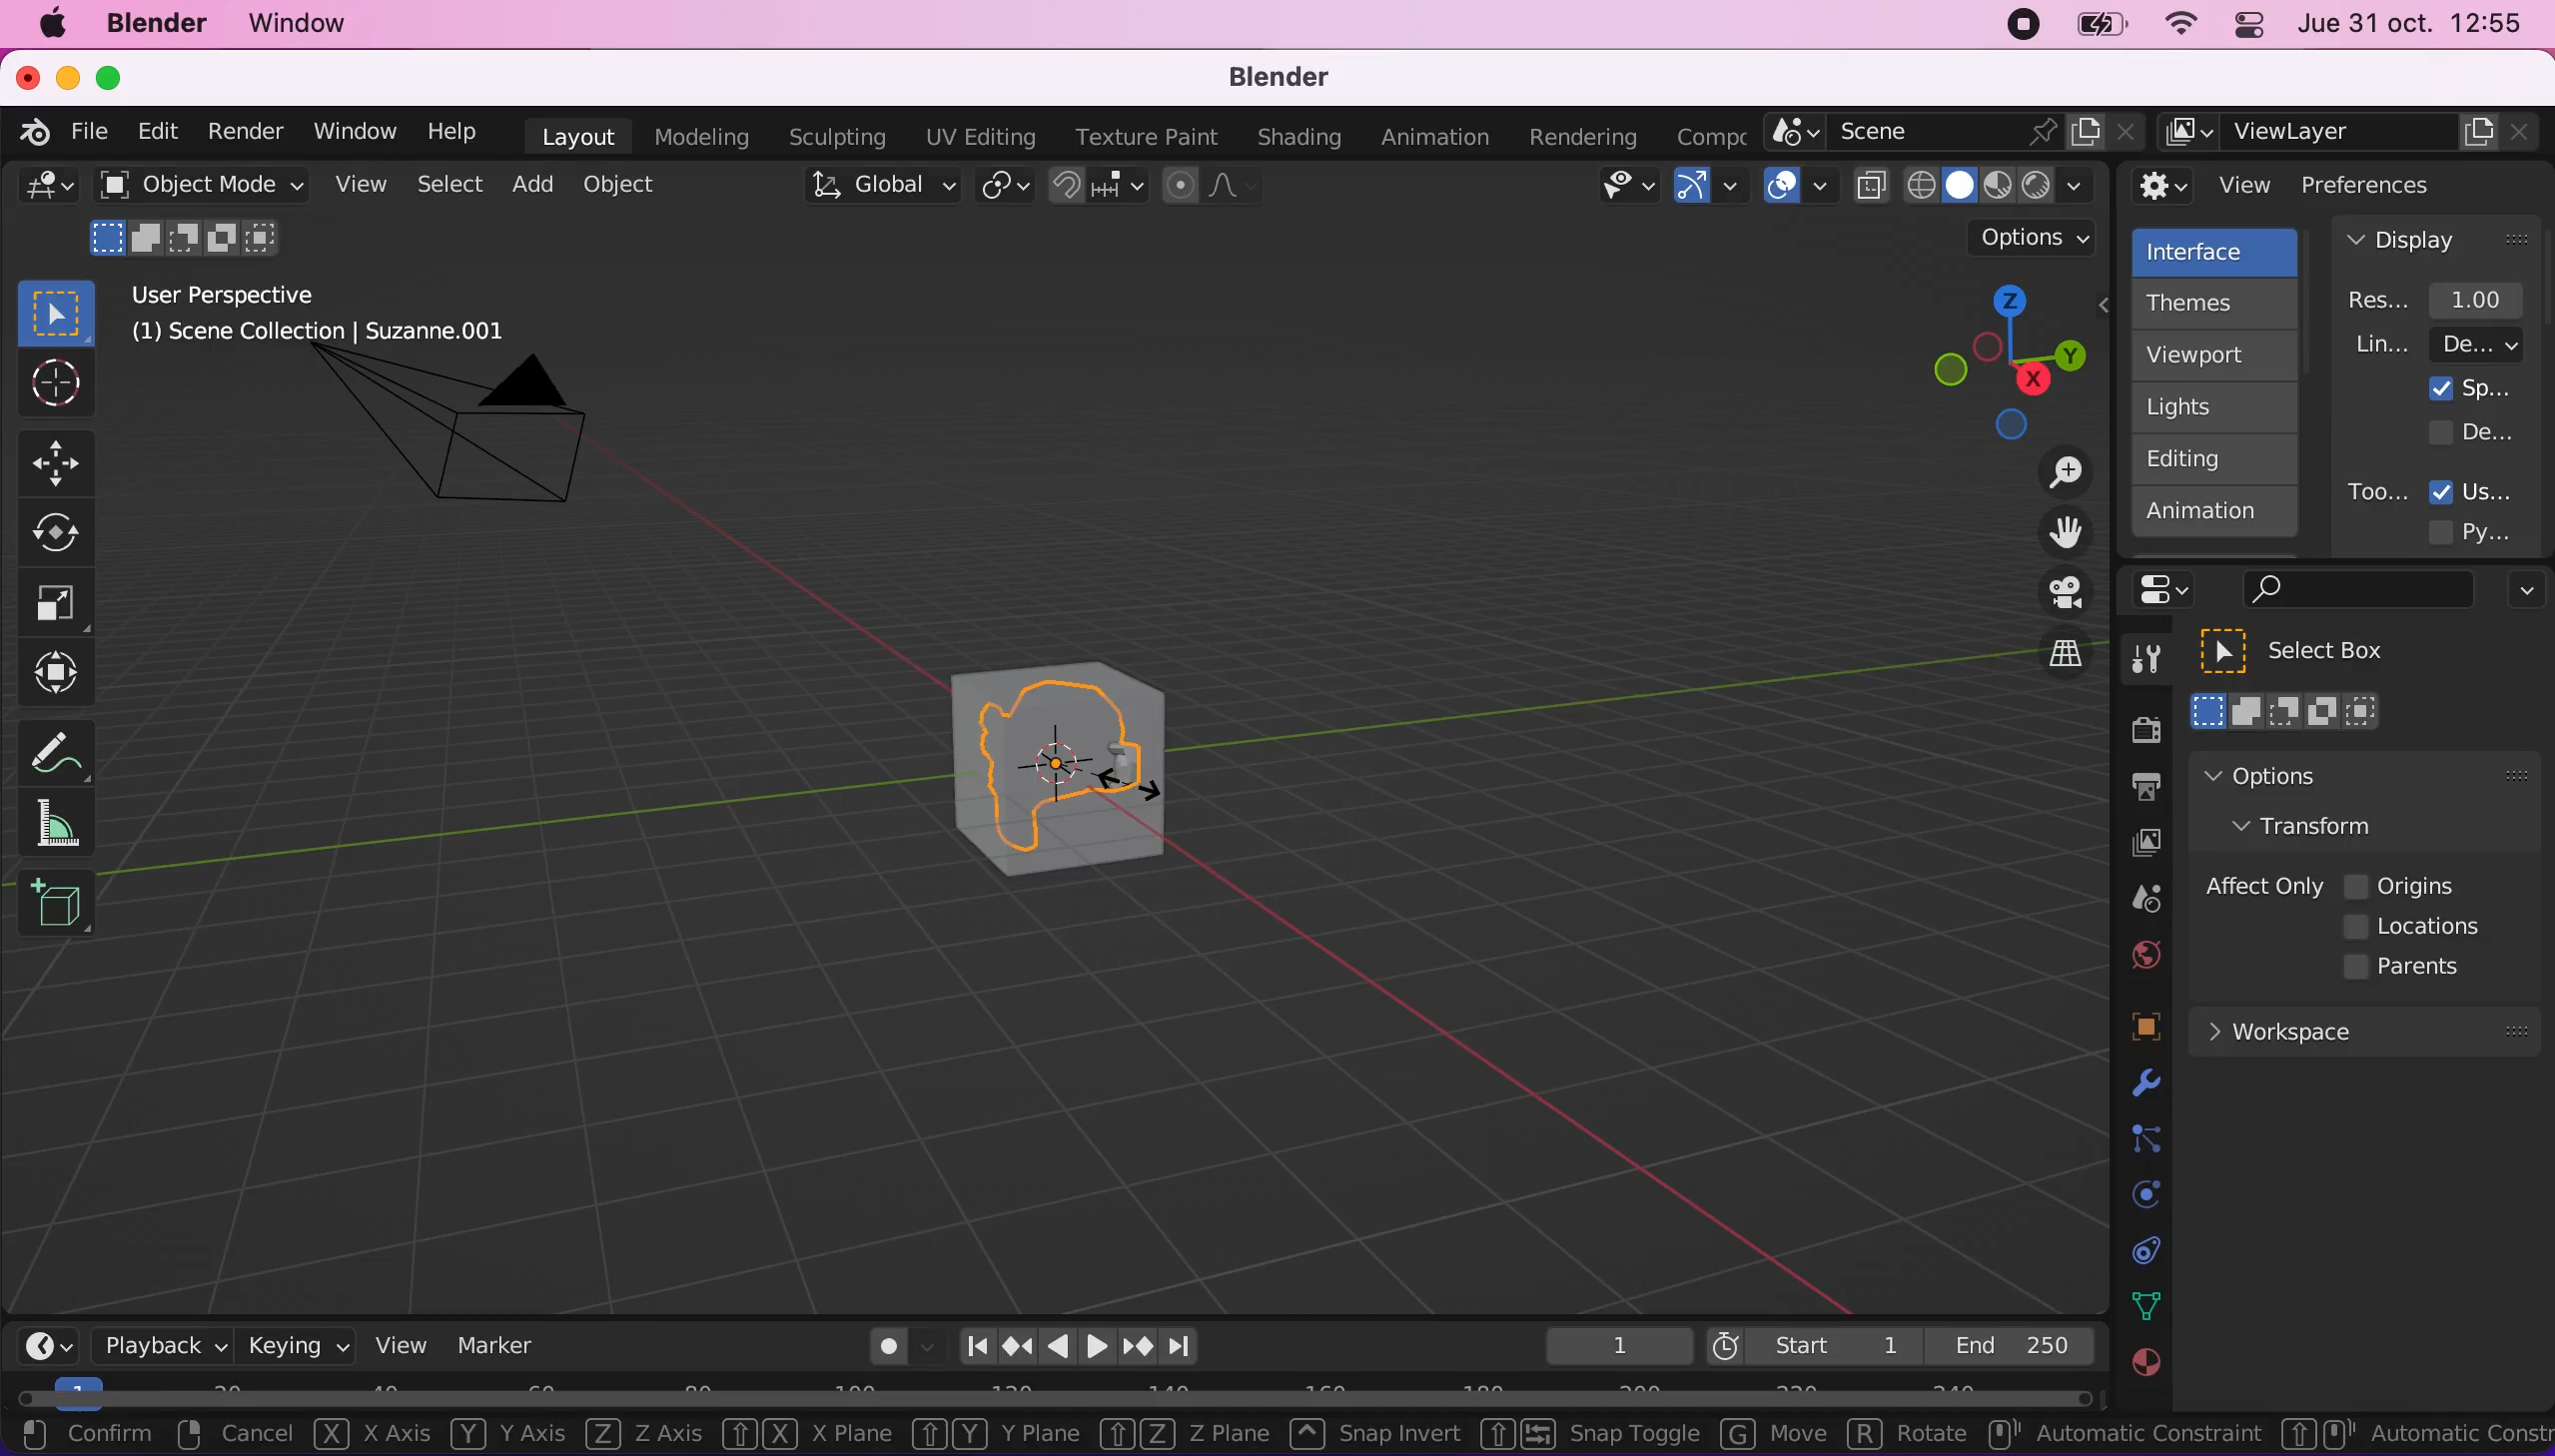 Image resolution: width=2555 pixels, height=1456 pixels. Describe the element at coordinates (2218, 249) in the screenshot. I see `interface` at that location.